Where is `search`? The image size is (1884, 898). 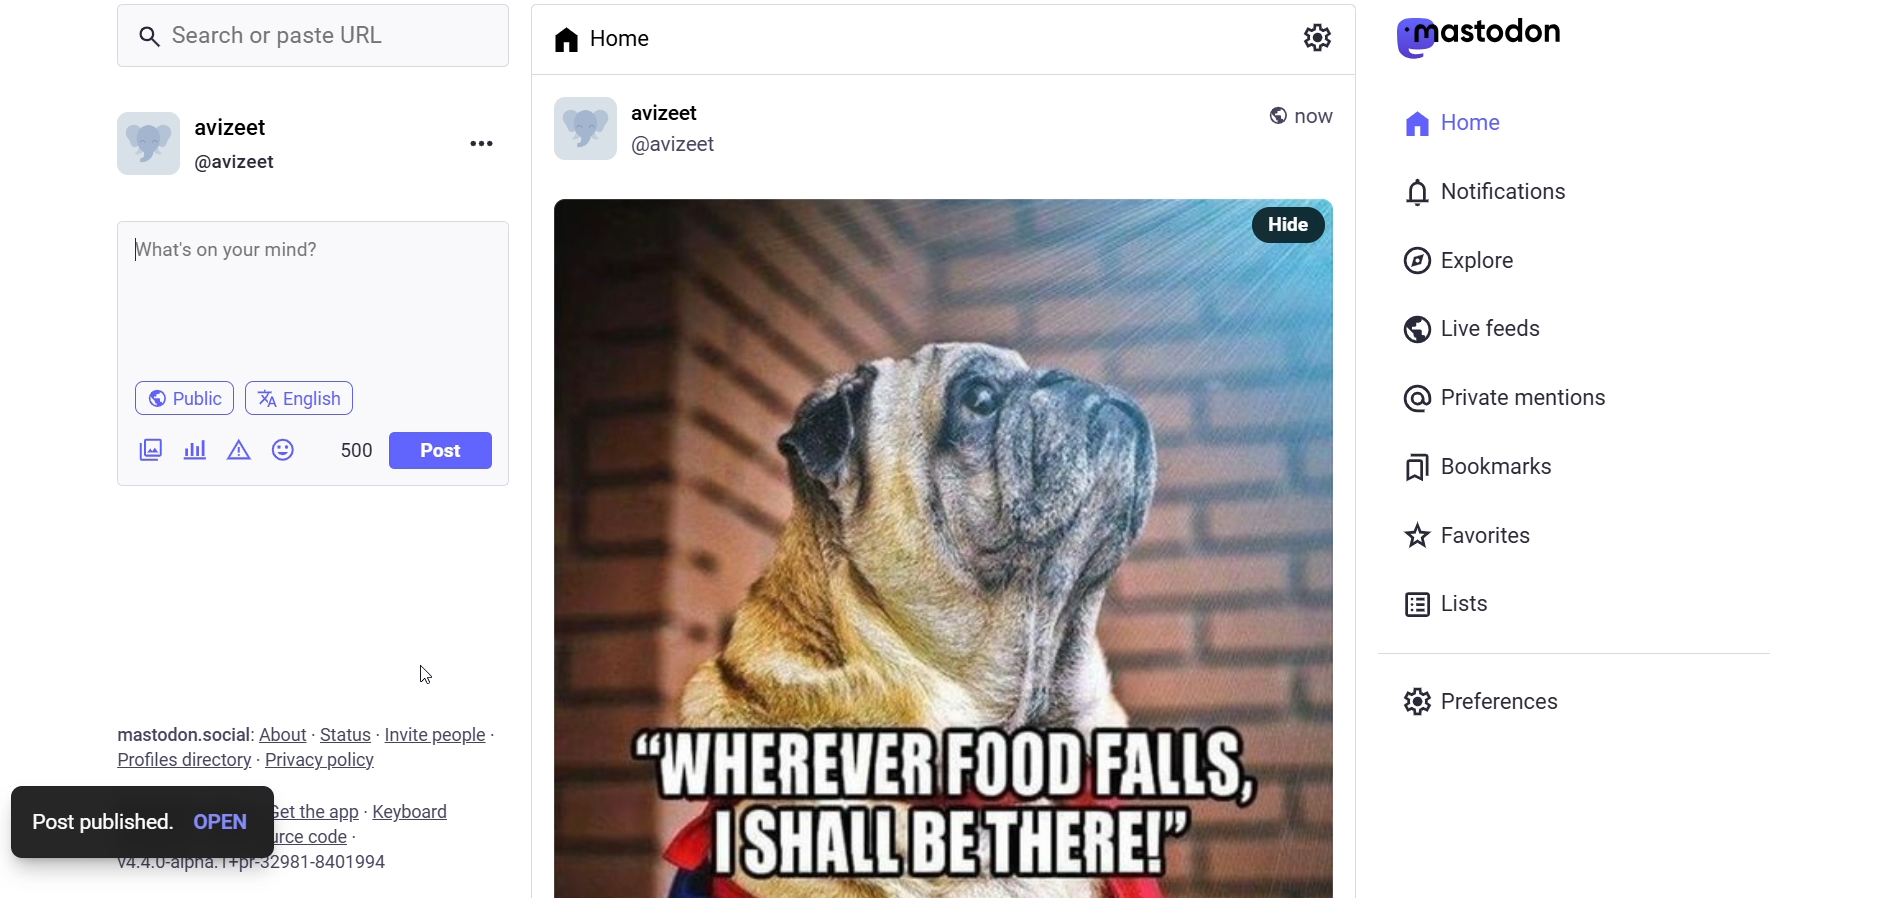 search is located at coordinates (307, 32).